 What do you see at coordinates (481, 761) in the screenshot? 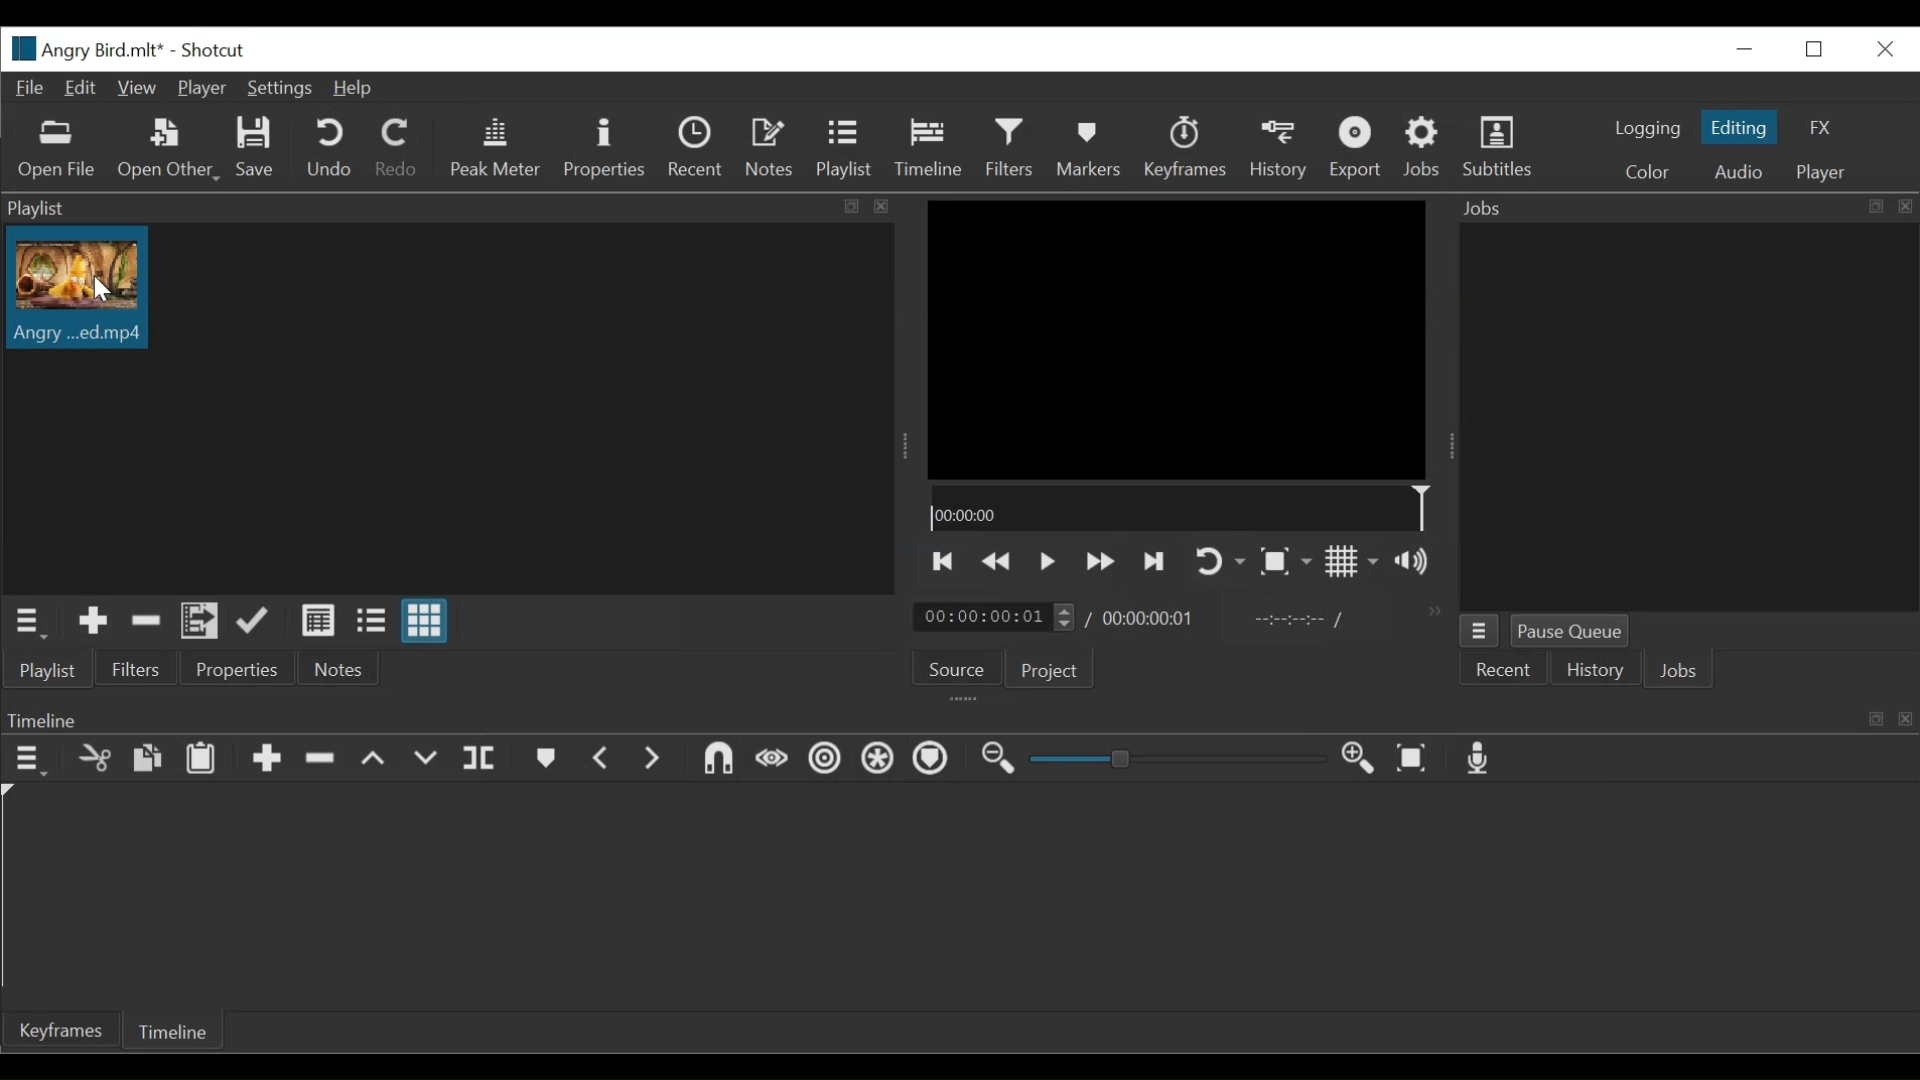
I see `Split at playhead` at bounding box center [481, 761].